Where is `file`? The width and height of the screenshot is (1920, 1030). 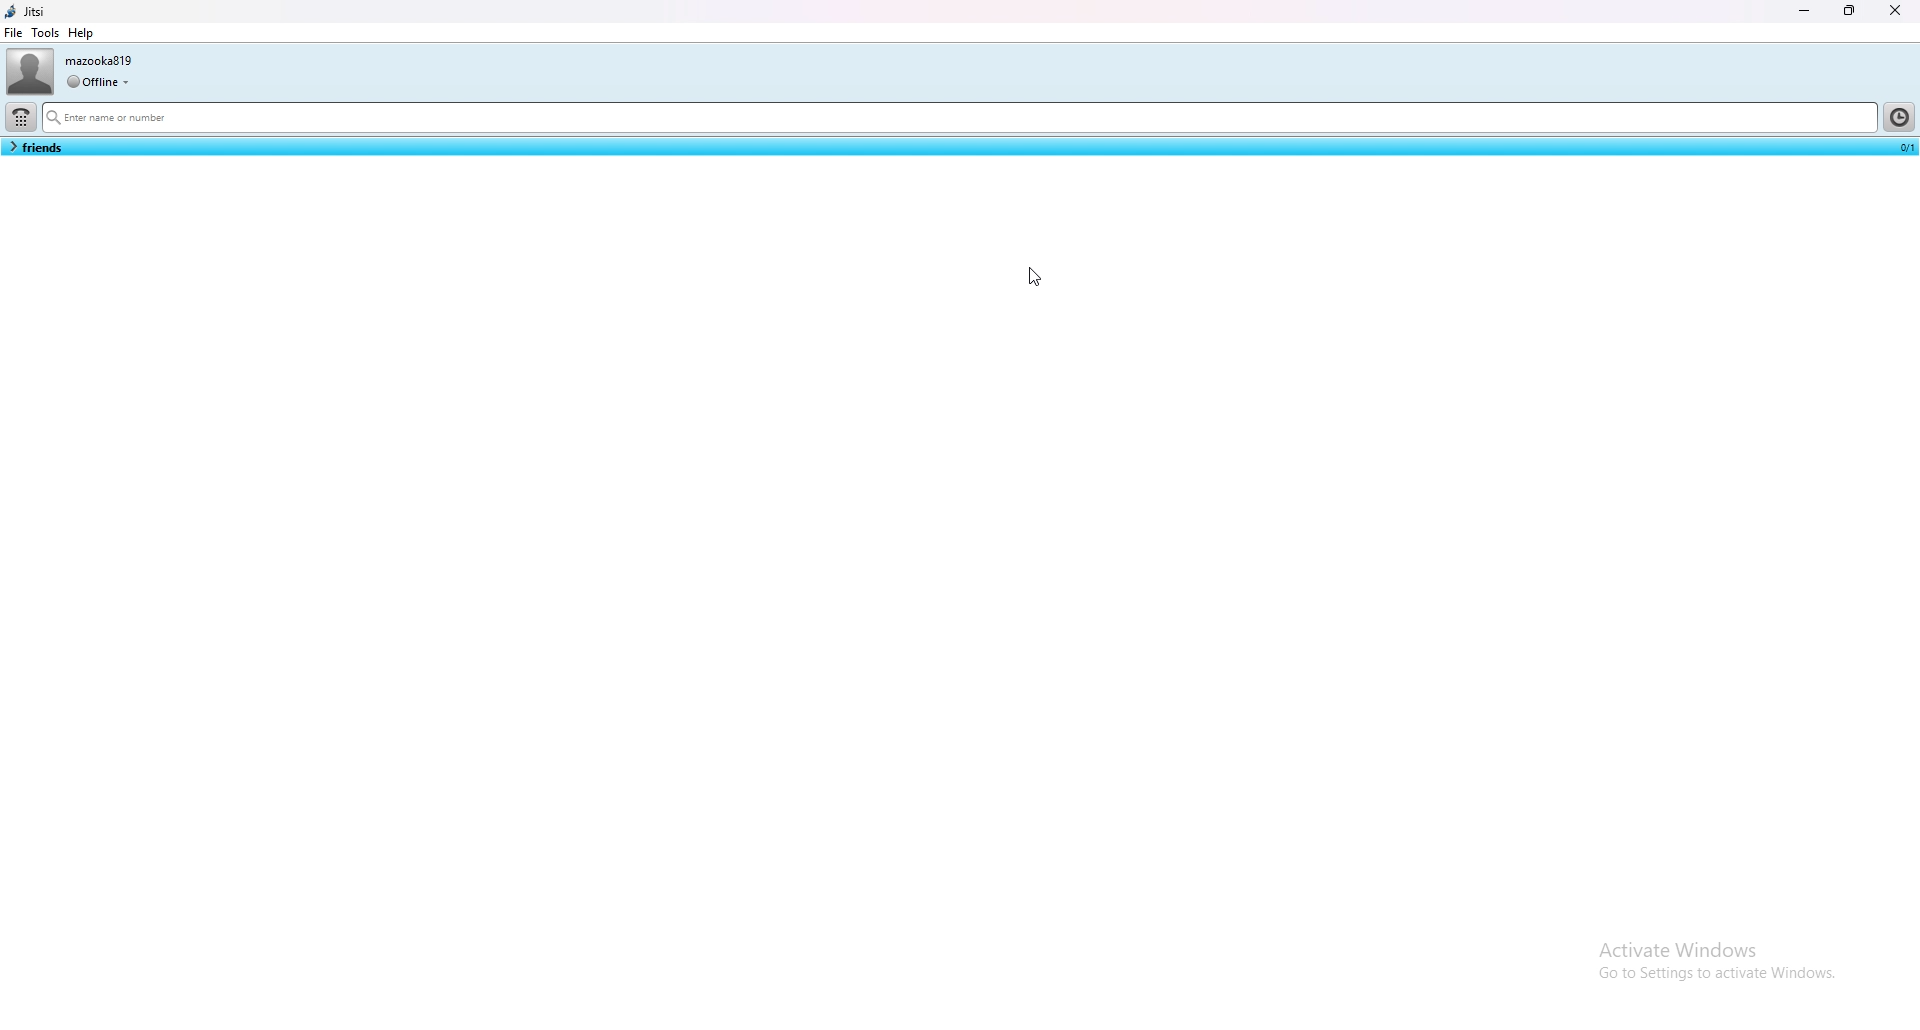 file is located at coordinates (14, 32).